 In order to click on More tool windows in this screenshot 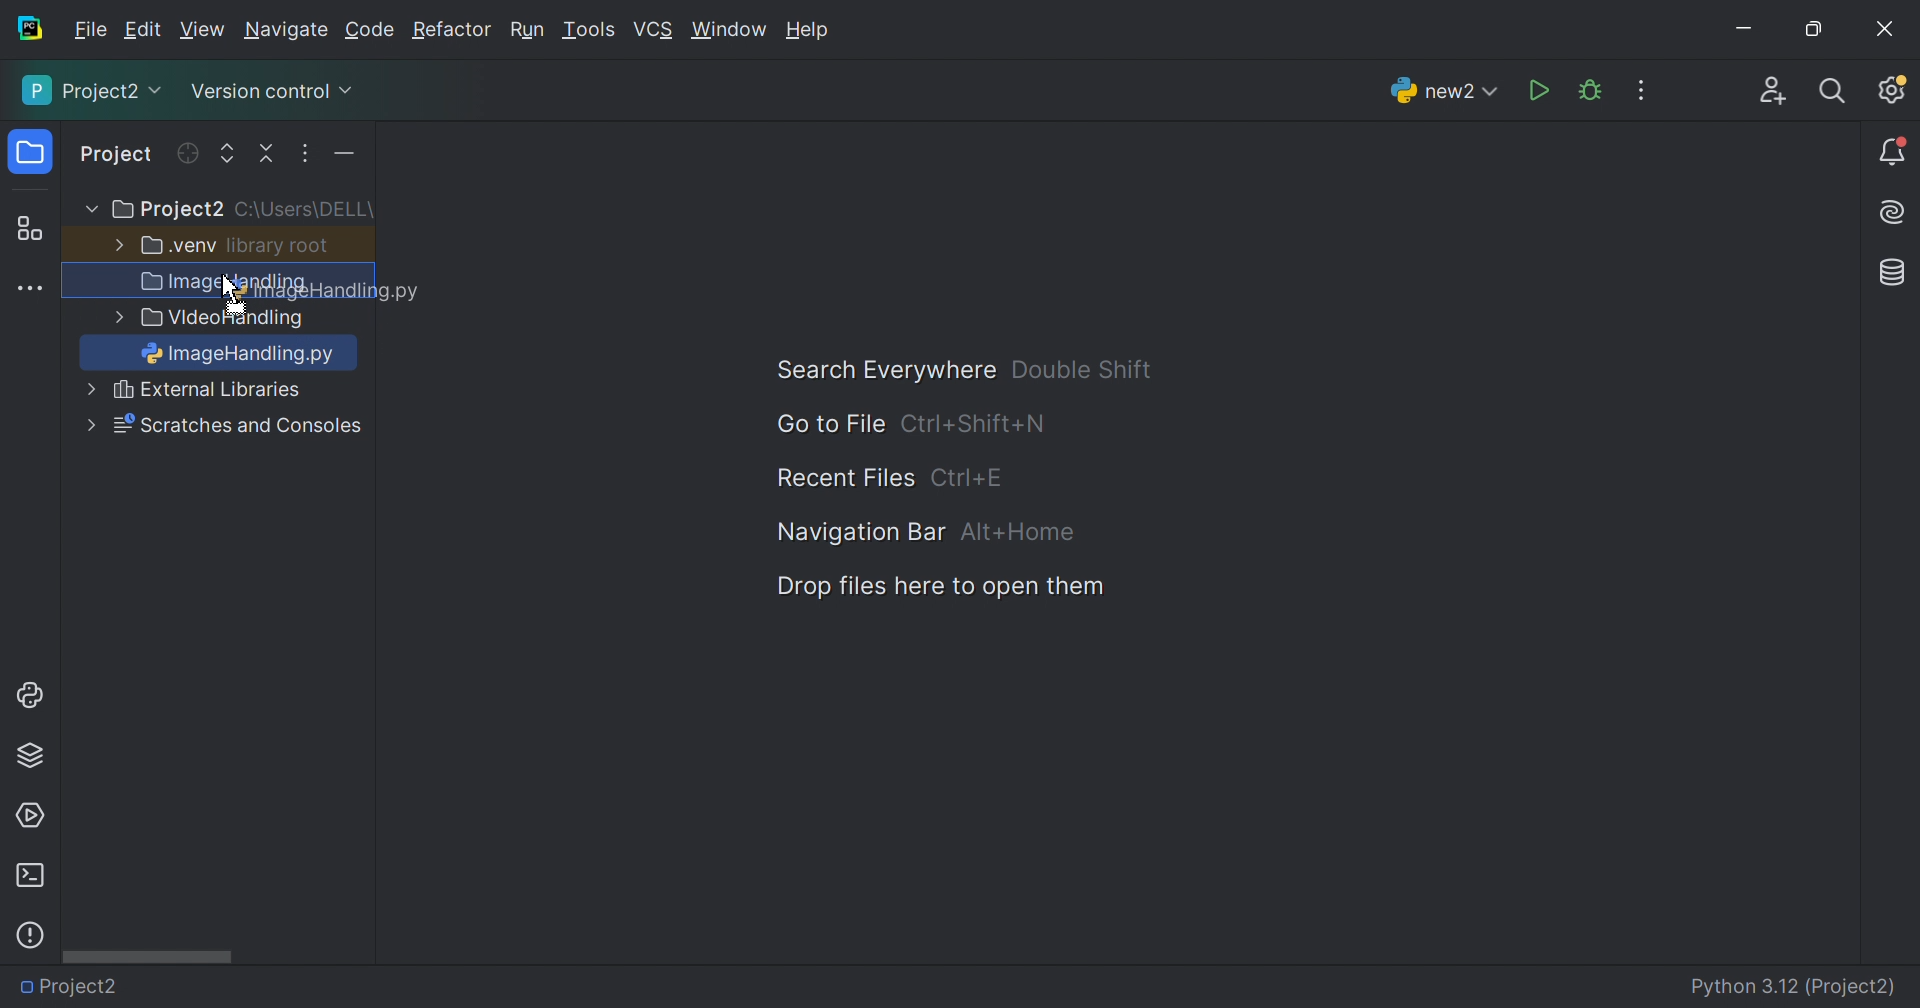, I will do `click(33, 289)`.